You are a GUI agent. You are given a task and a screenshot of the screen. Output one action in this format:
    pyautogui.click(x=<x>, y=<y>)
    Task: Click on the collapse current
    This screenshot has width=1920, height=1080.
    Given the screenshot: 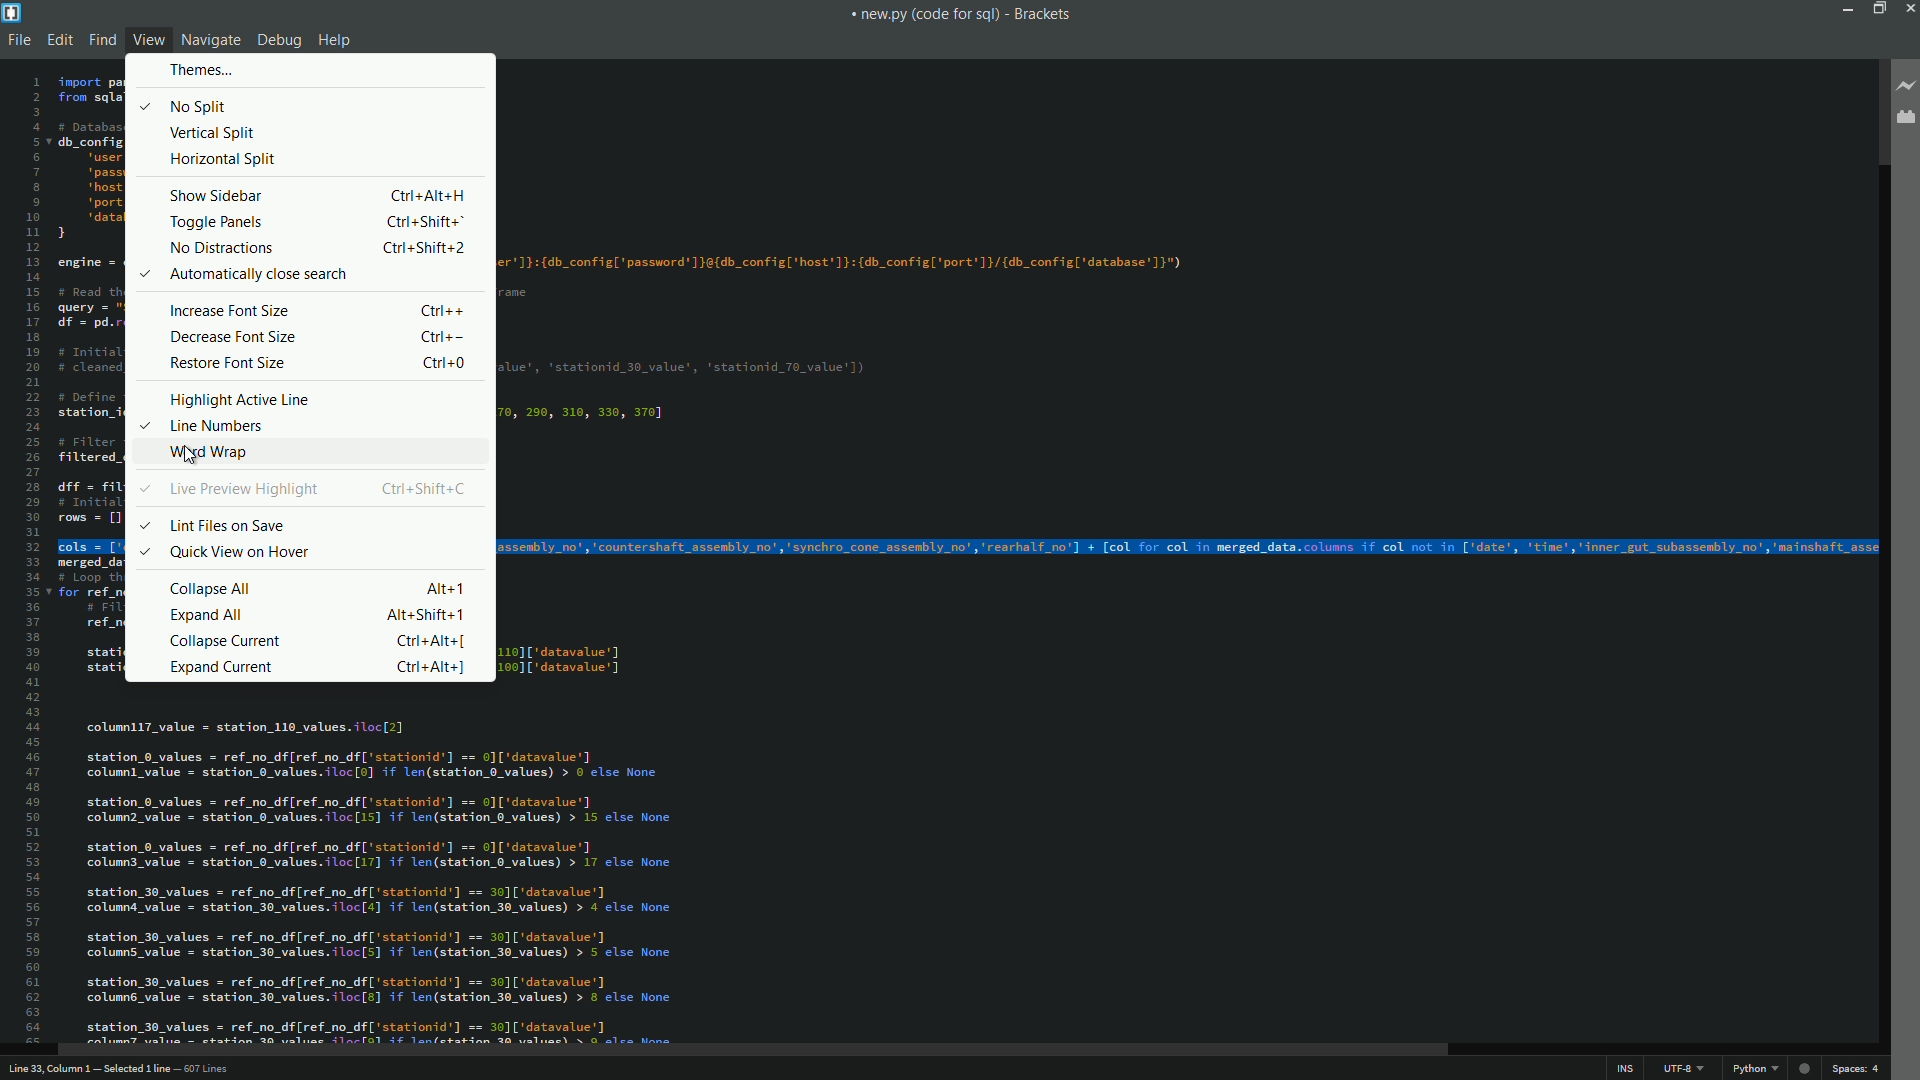 What is the action you would take?
    pyautogui.click(x=226, y=641)
    